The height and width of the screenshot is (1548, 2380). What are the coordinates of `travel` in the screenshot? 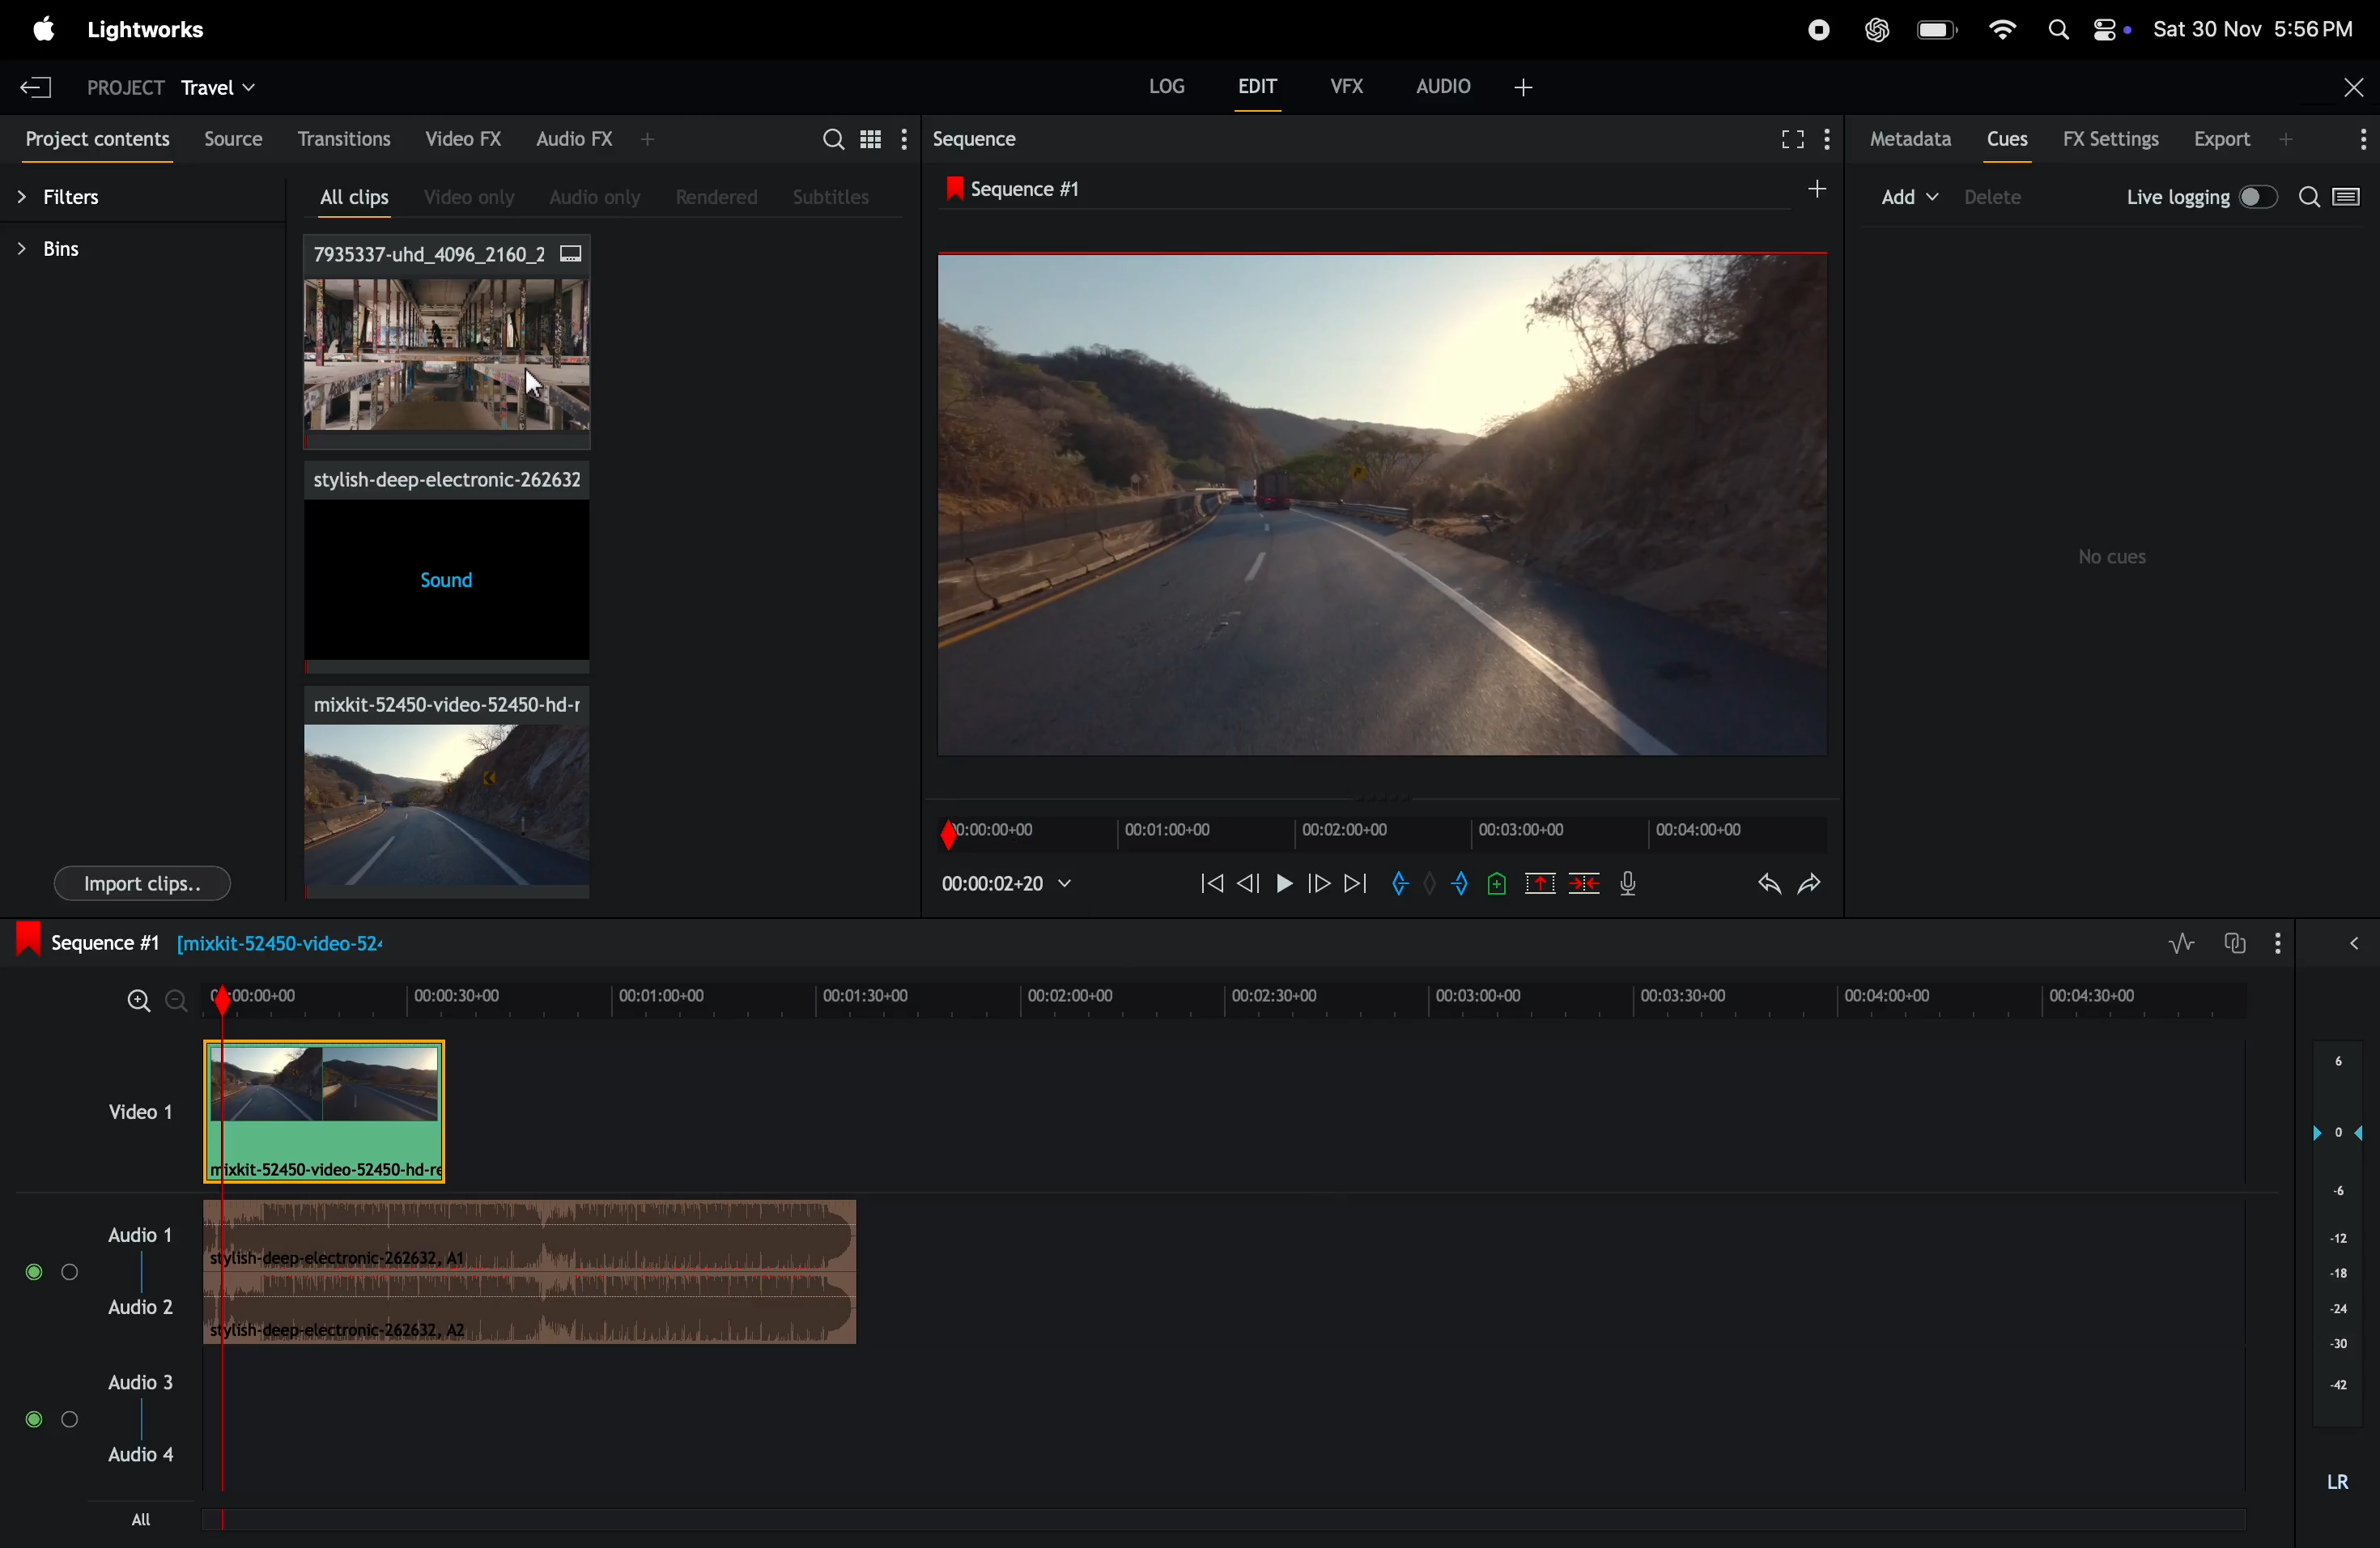 It's located at (222, 86).